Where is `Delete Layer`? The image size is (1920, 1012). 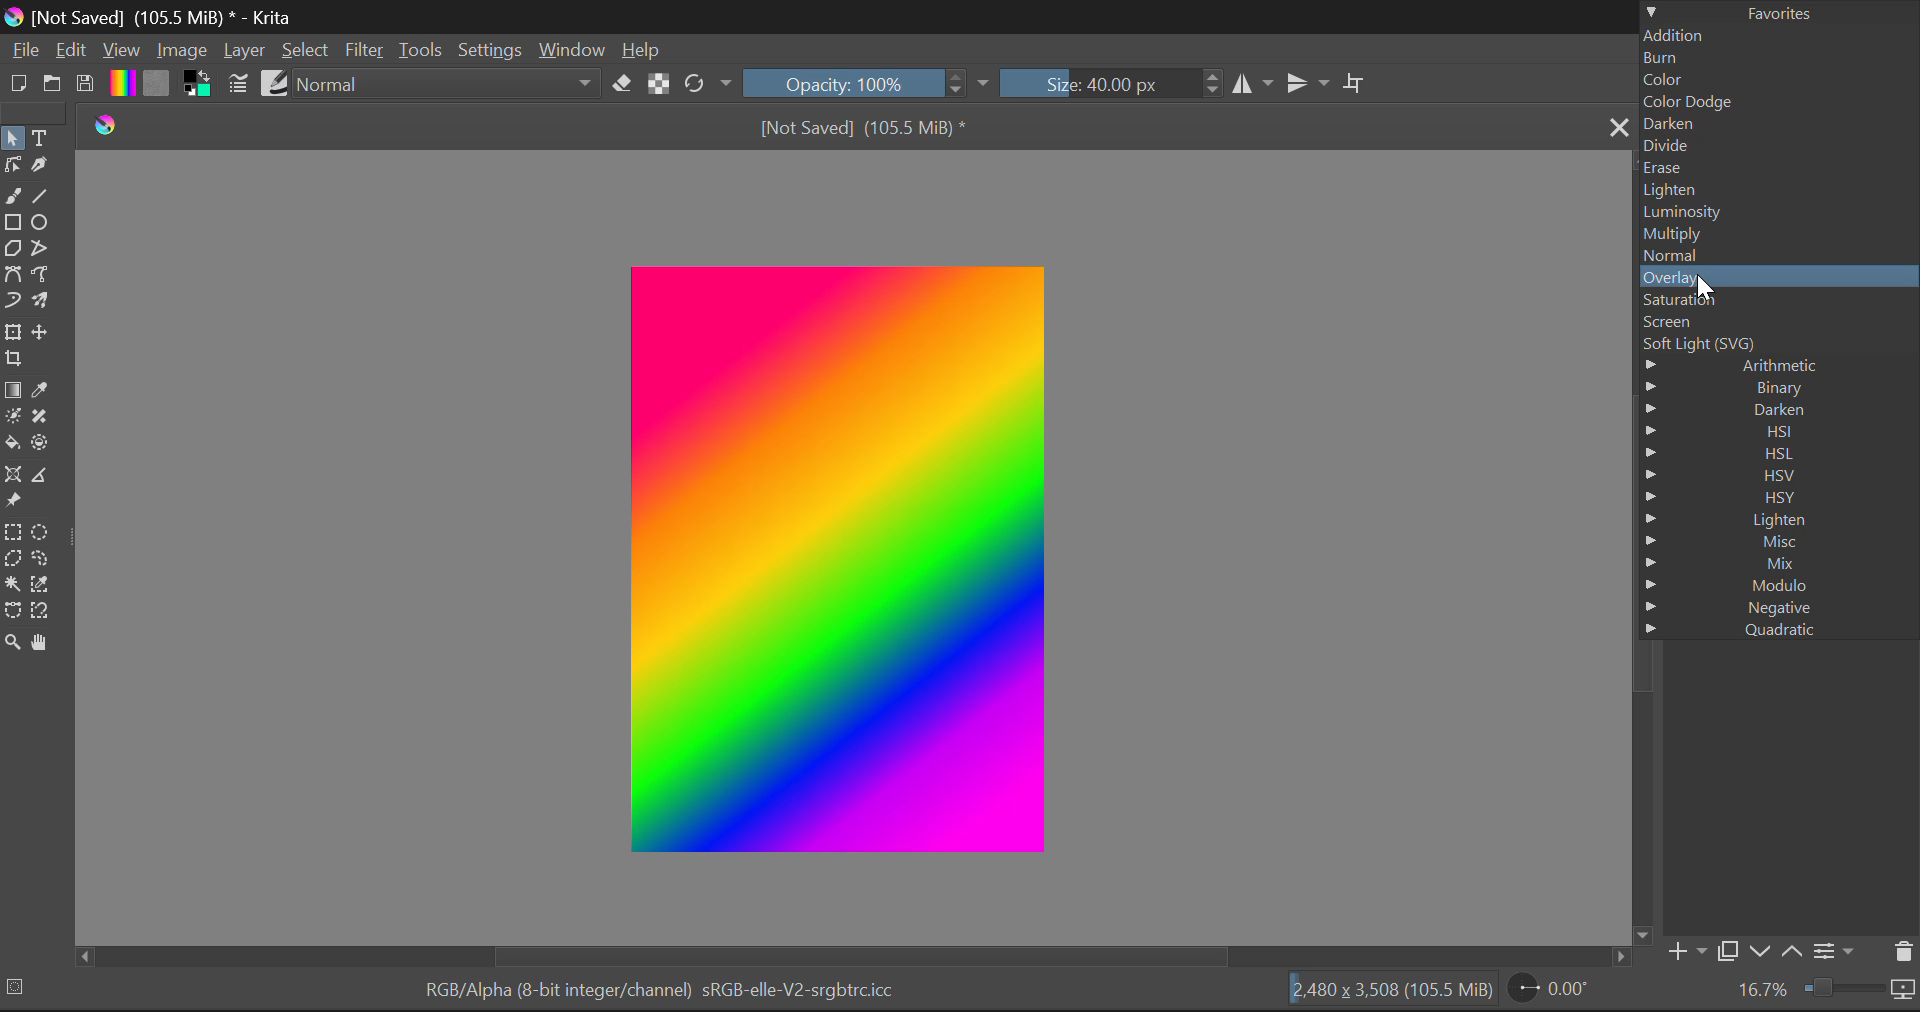 Delete Layer is located at coordinates (1903, 953).